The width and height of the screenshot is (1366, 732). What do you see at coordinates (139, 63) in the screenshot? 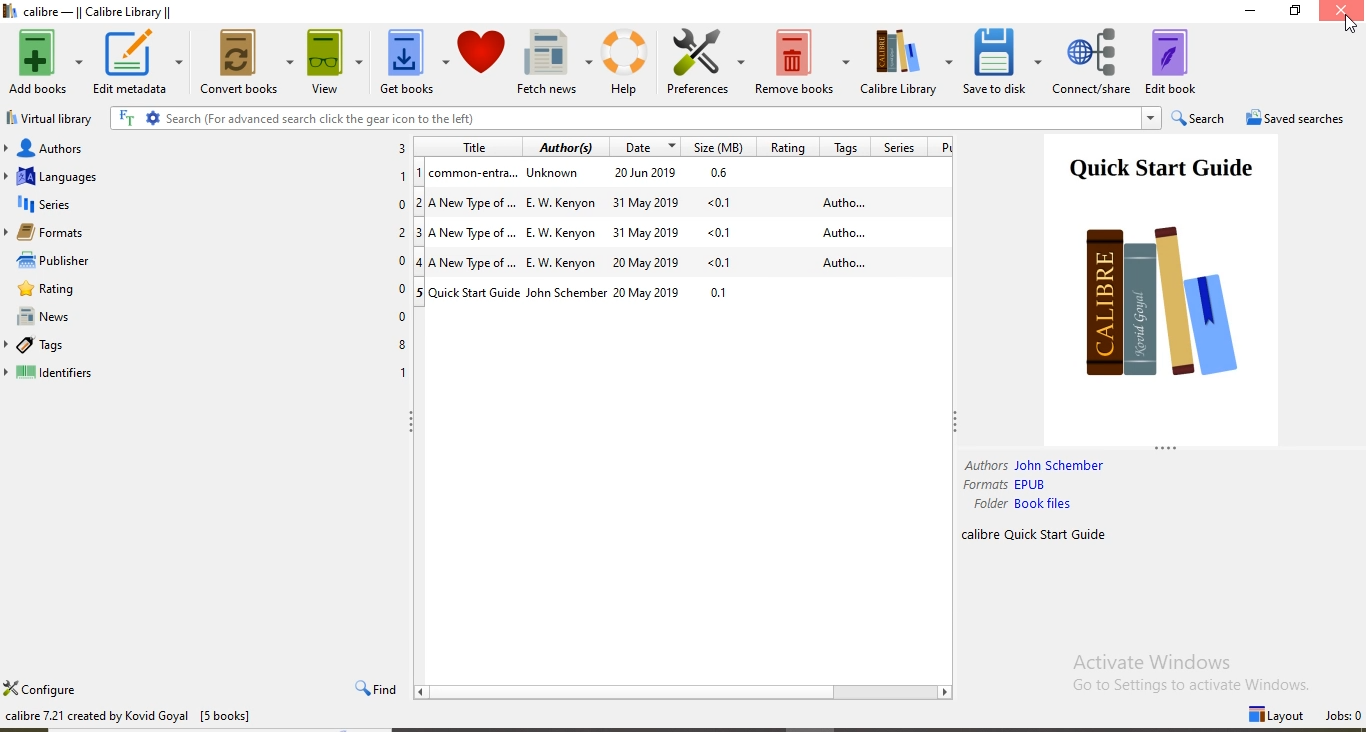
I see `Edit metadata` at bounding box center [139, 63].